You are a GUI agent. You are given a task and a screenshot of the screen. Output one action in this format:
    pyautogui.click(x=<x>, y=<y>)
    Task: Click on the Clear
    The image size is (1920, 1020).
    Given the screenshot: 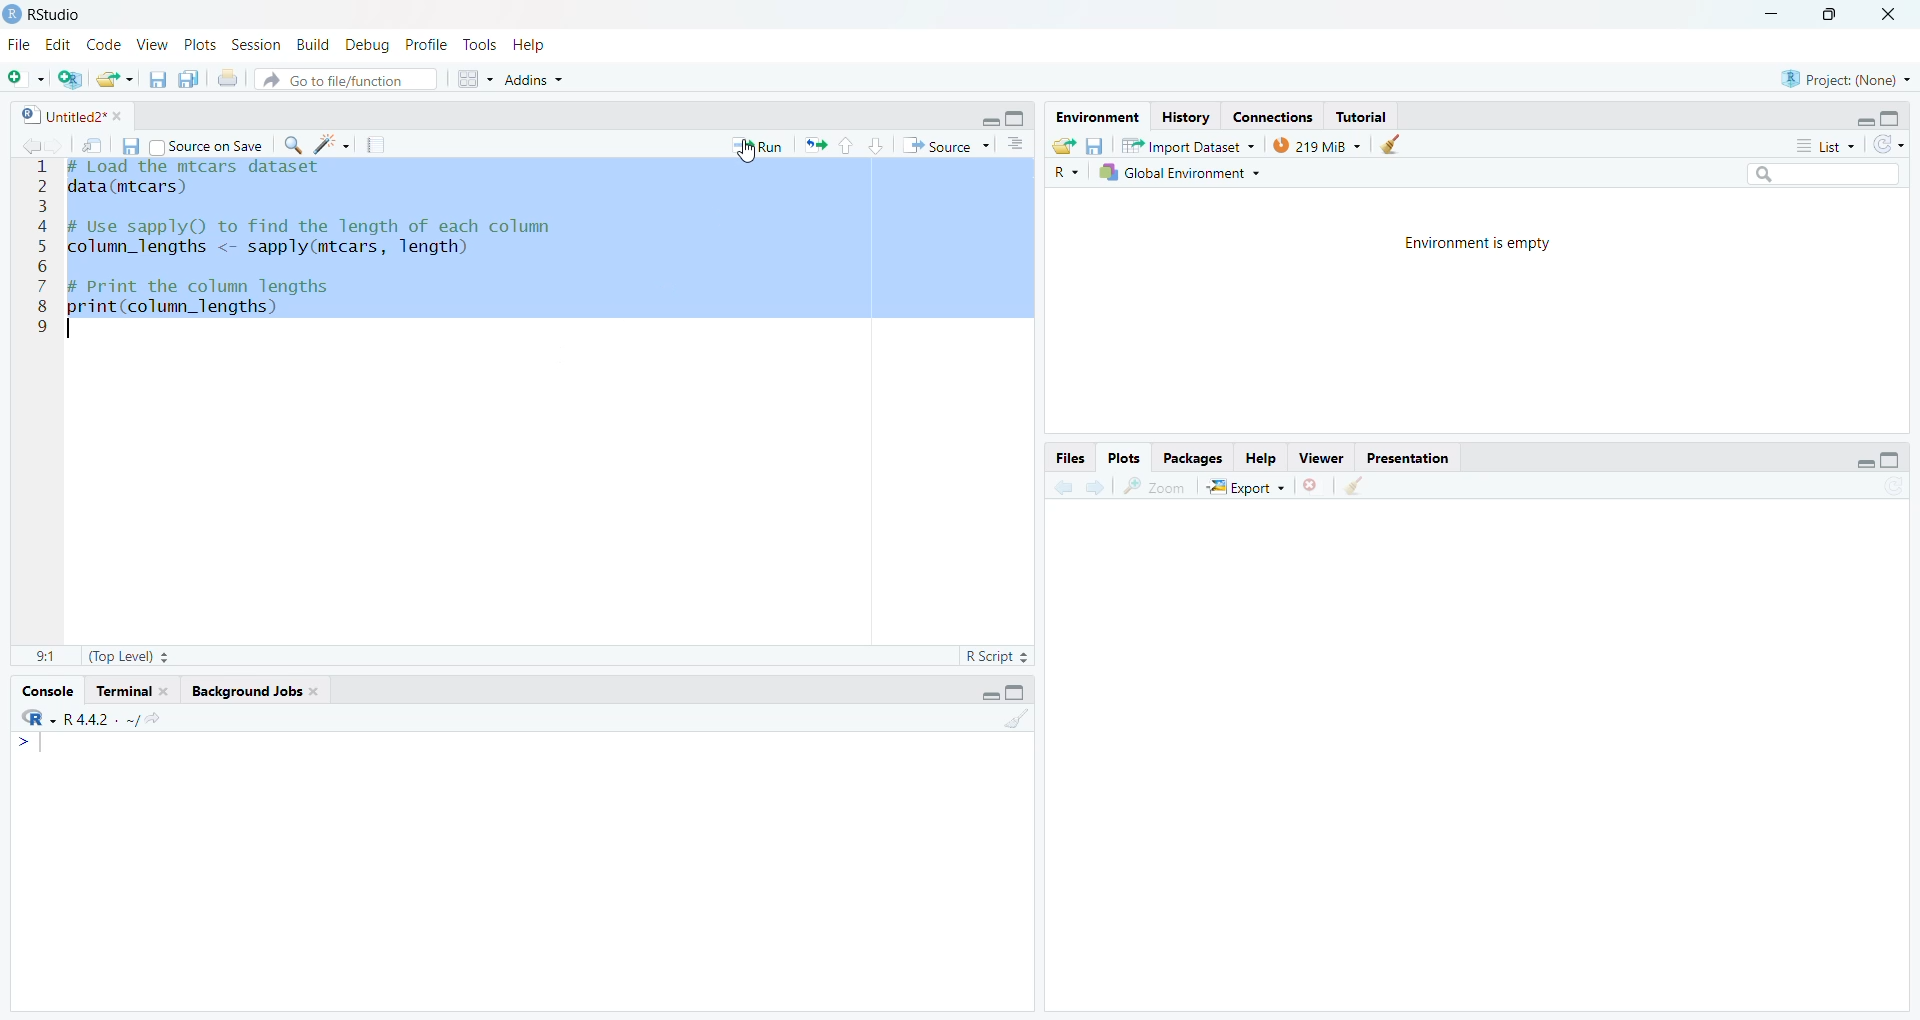 What is the action you would take?
    pyautogui.click(x=1015, y=716)
    